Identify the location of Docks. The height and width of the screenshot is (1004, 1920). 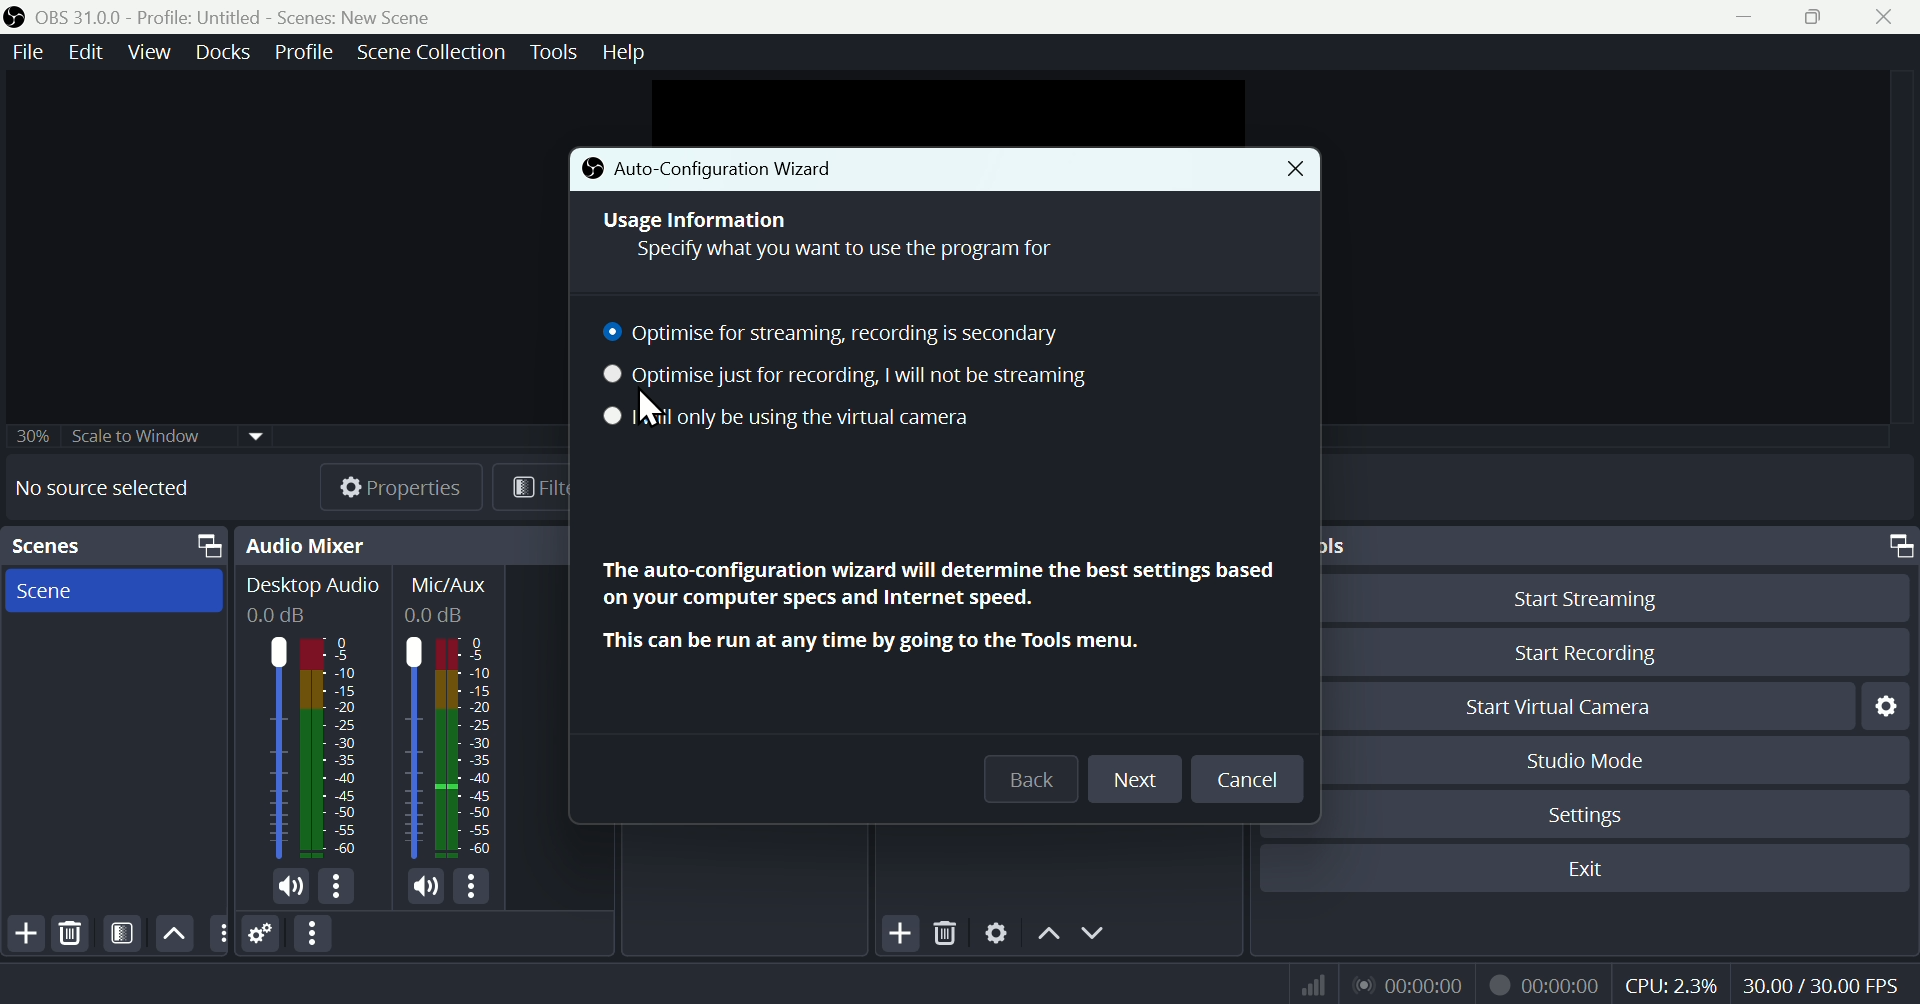
(216, 52).